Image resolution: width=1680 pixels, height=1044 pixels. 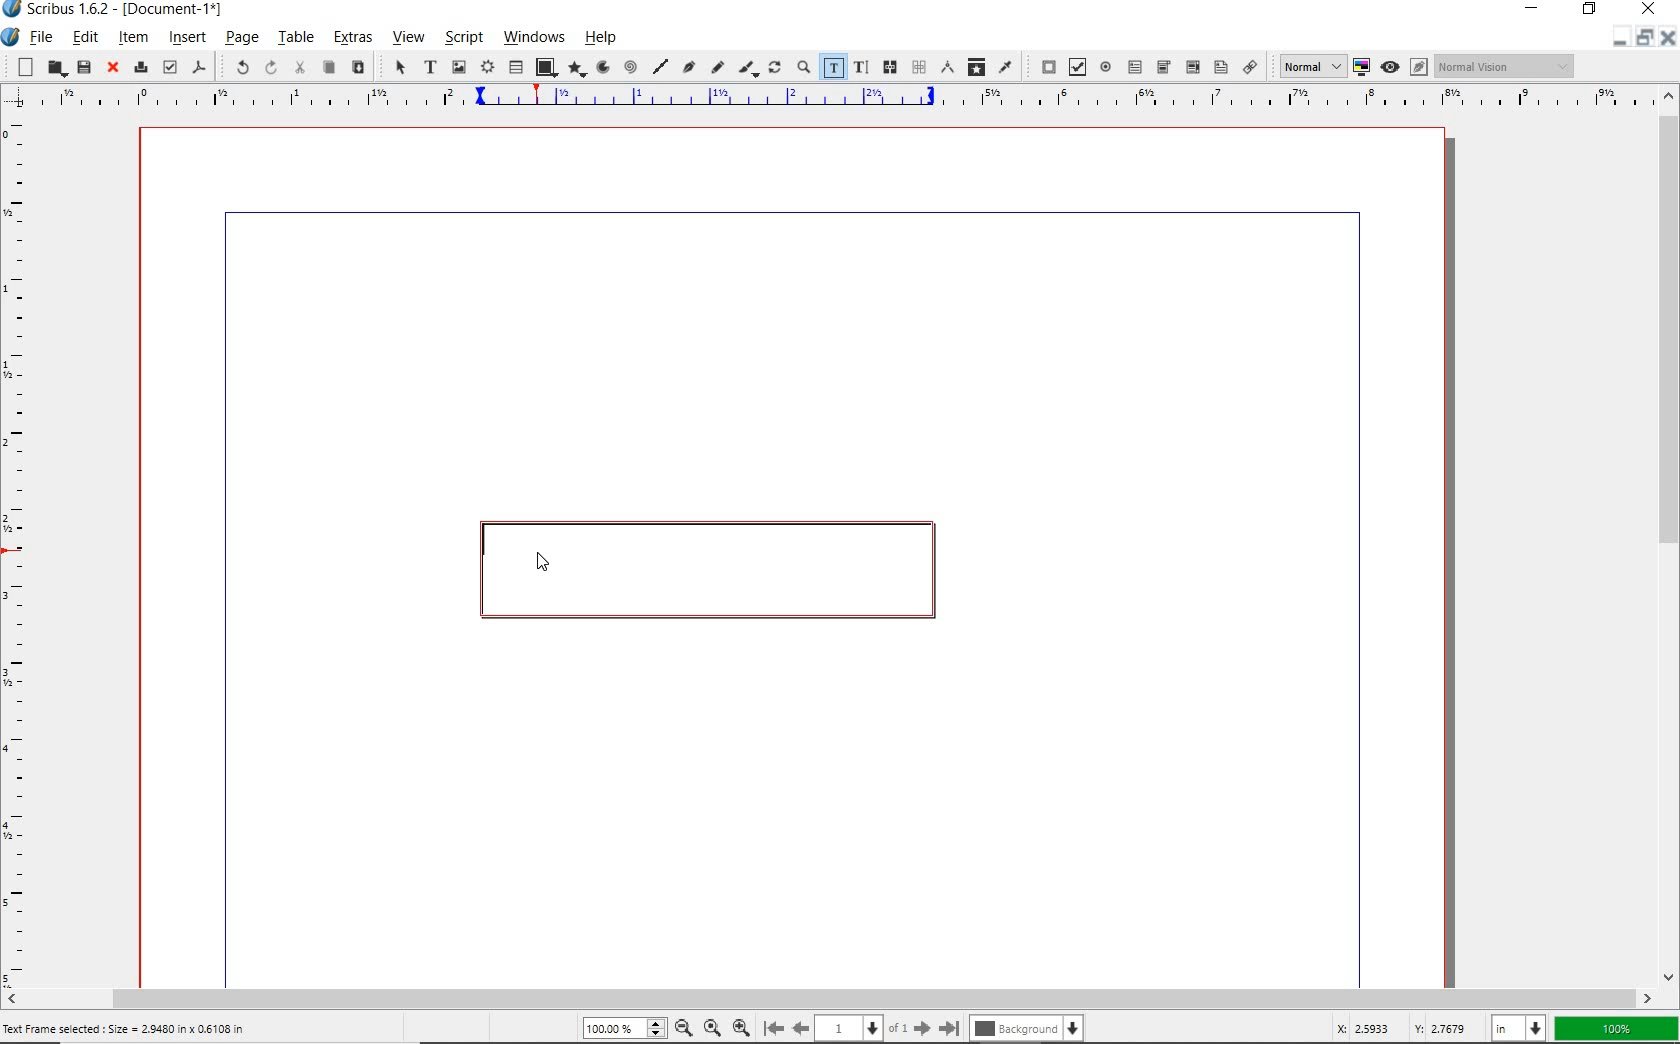 What do you see at coordinates (1134, 66) in the screenshot?
I see `pdf text field` at bounding box center [1134, 66].